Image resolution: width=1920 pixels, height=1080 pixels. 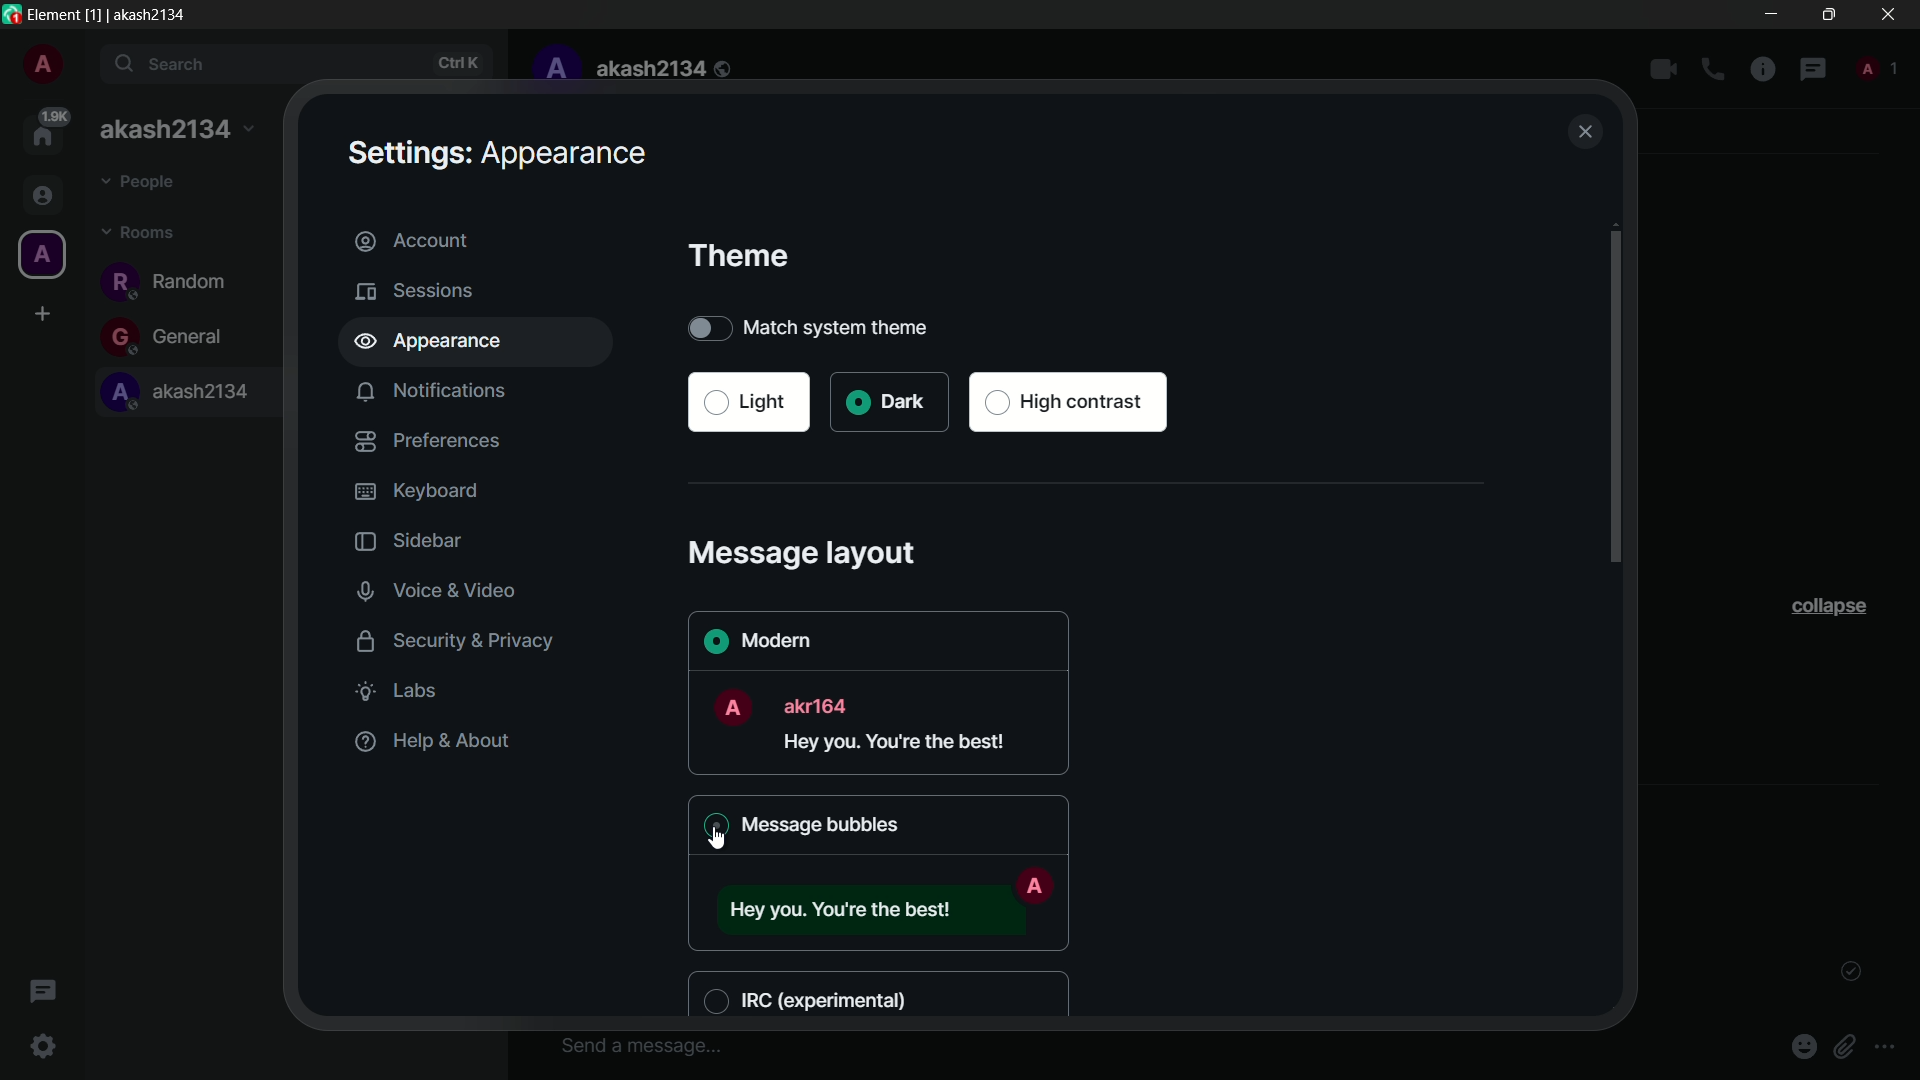 What do you see at coordinates (715, 842) in the screenshot?
I see `cursor` at bounding box center [715, 842].